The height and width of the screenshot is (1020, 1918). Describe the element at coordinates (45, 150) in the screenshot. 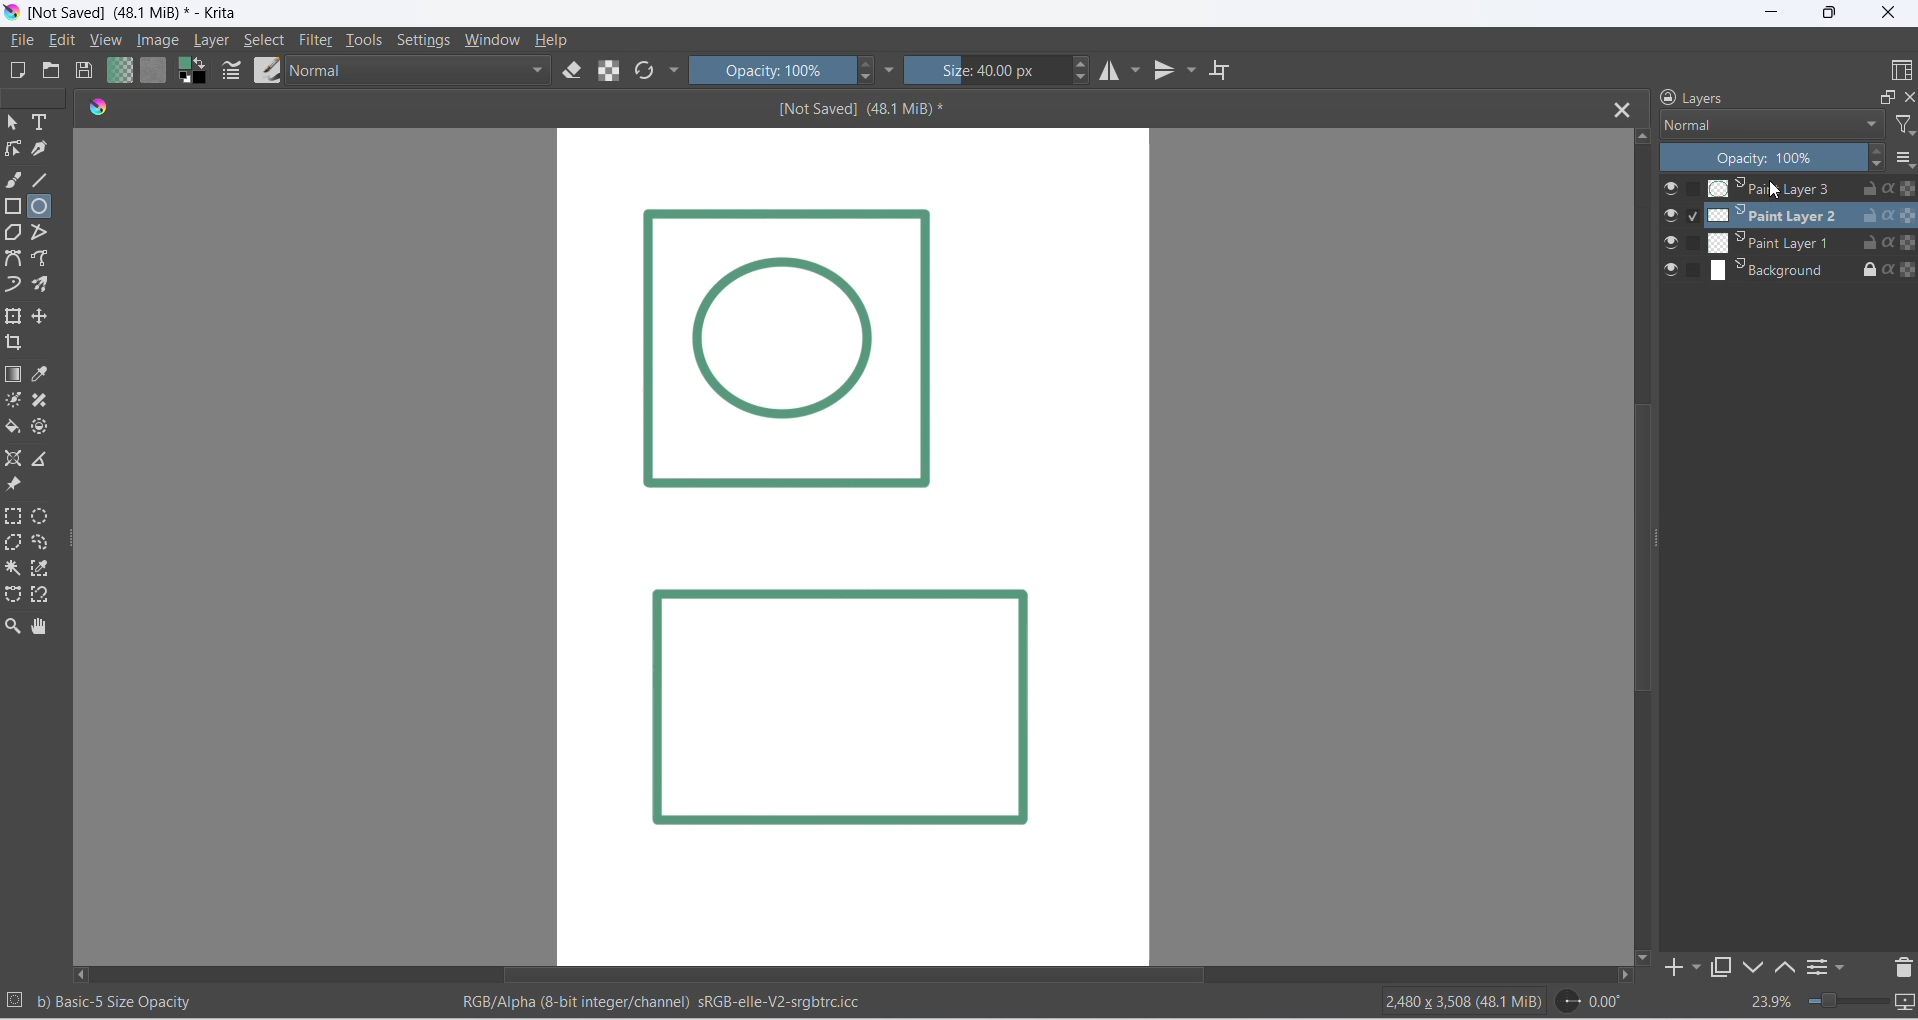

I see `calligraphy tool` at that location.